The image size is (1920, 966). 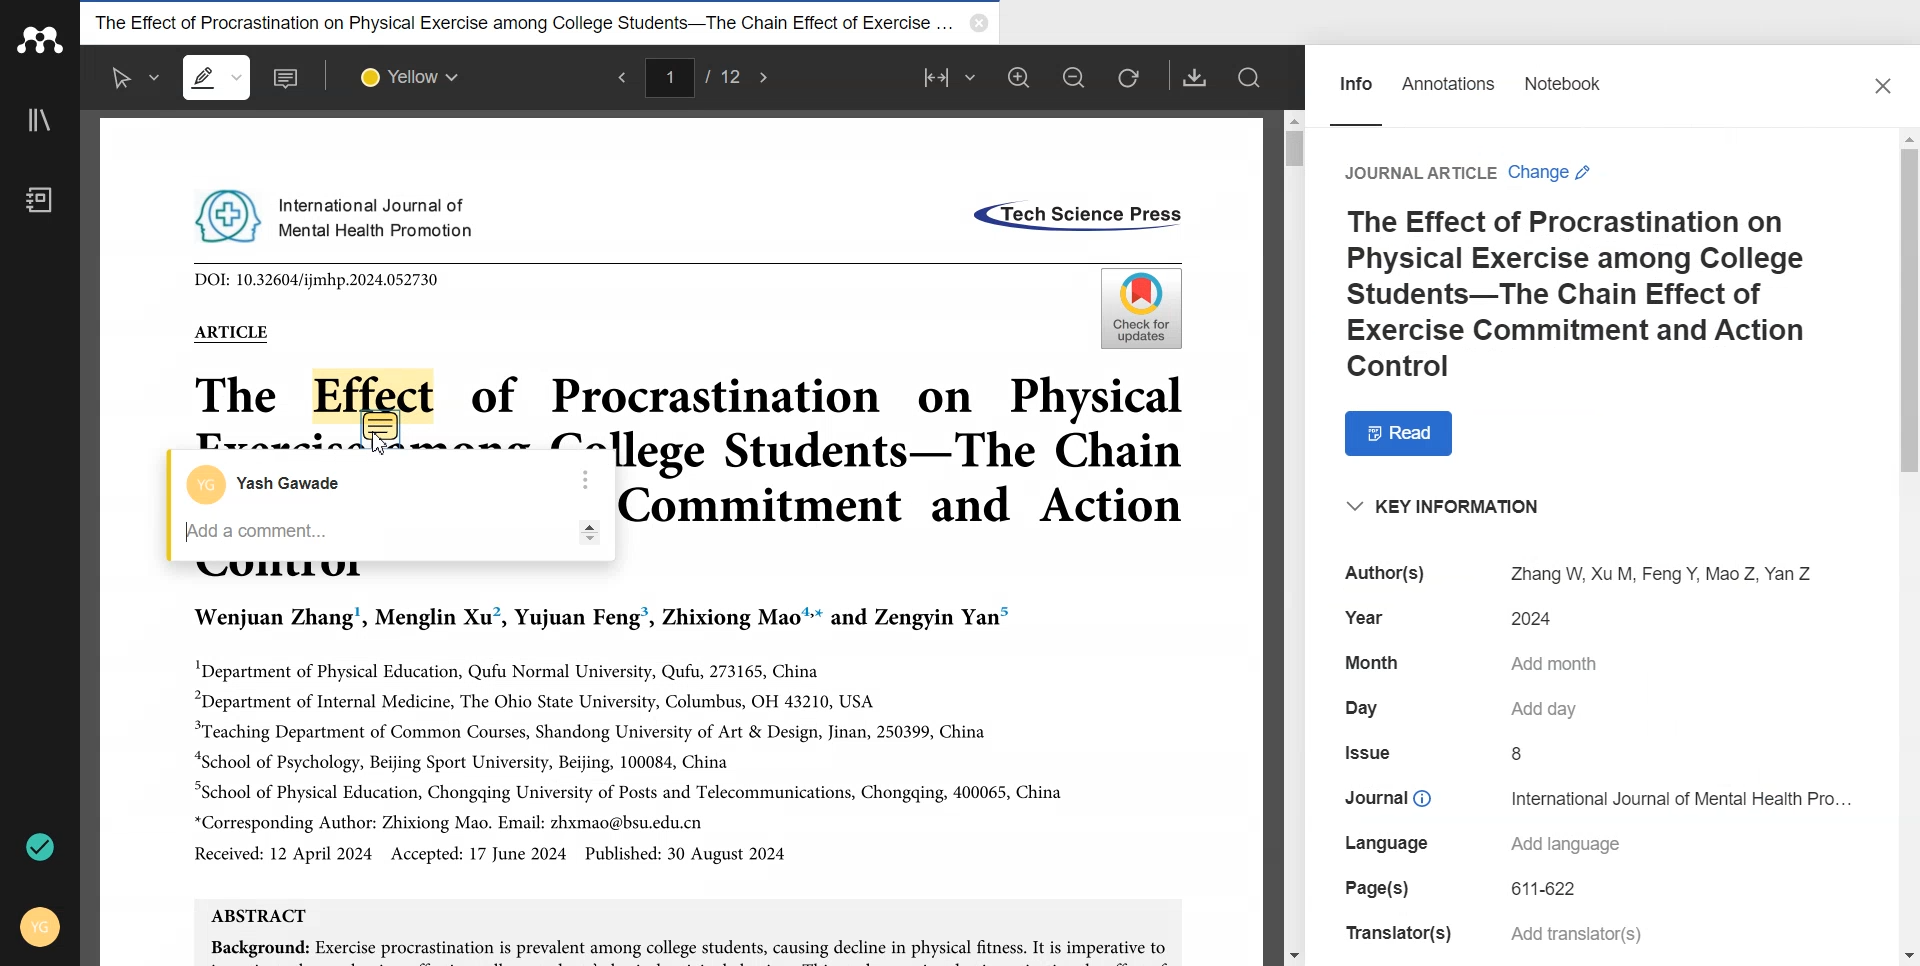 What do you see at coordinates (618, 77) in the screenshot?
I see `Previous` at bounding box center [618, 77].